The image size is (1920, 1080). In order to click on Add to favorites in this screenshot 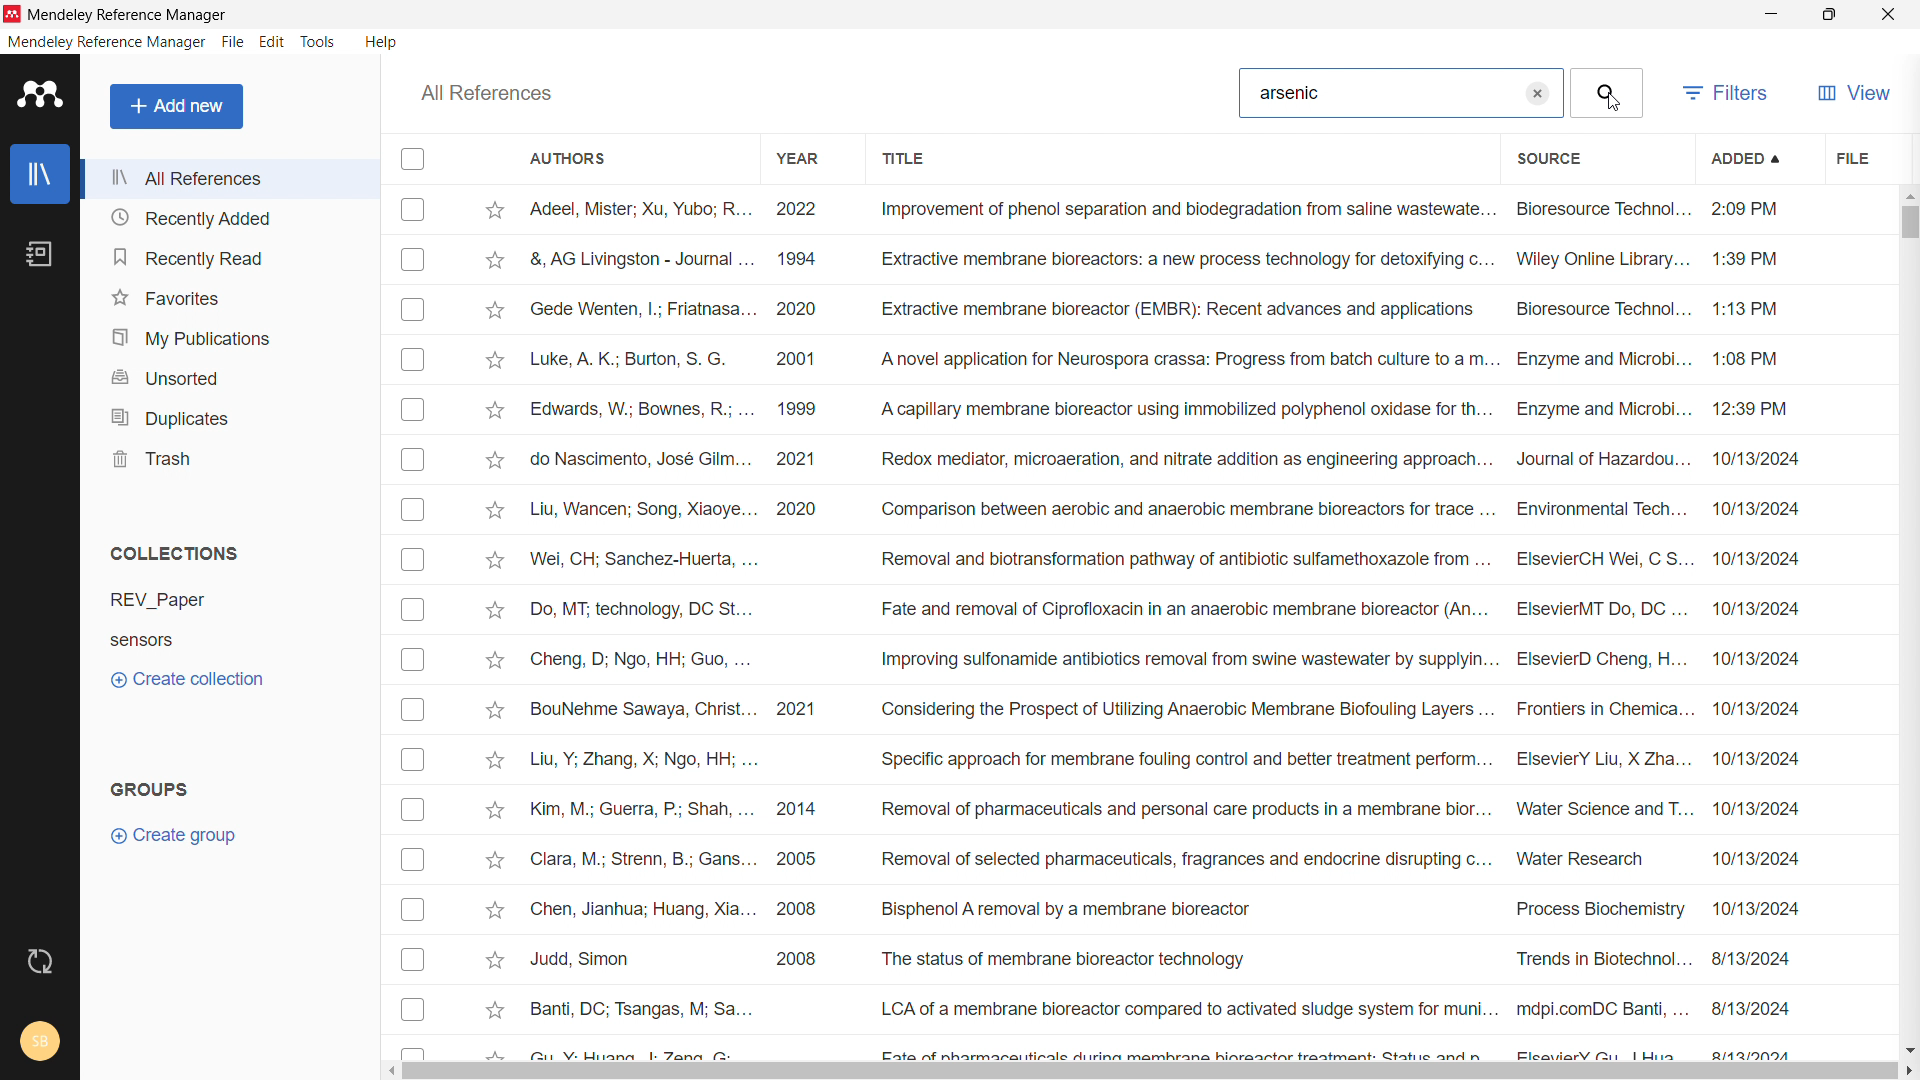, I will do `click(493, 259)`.